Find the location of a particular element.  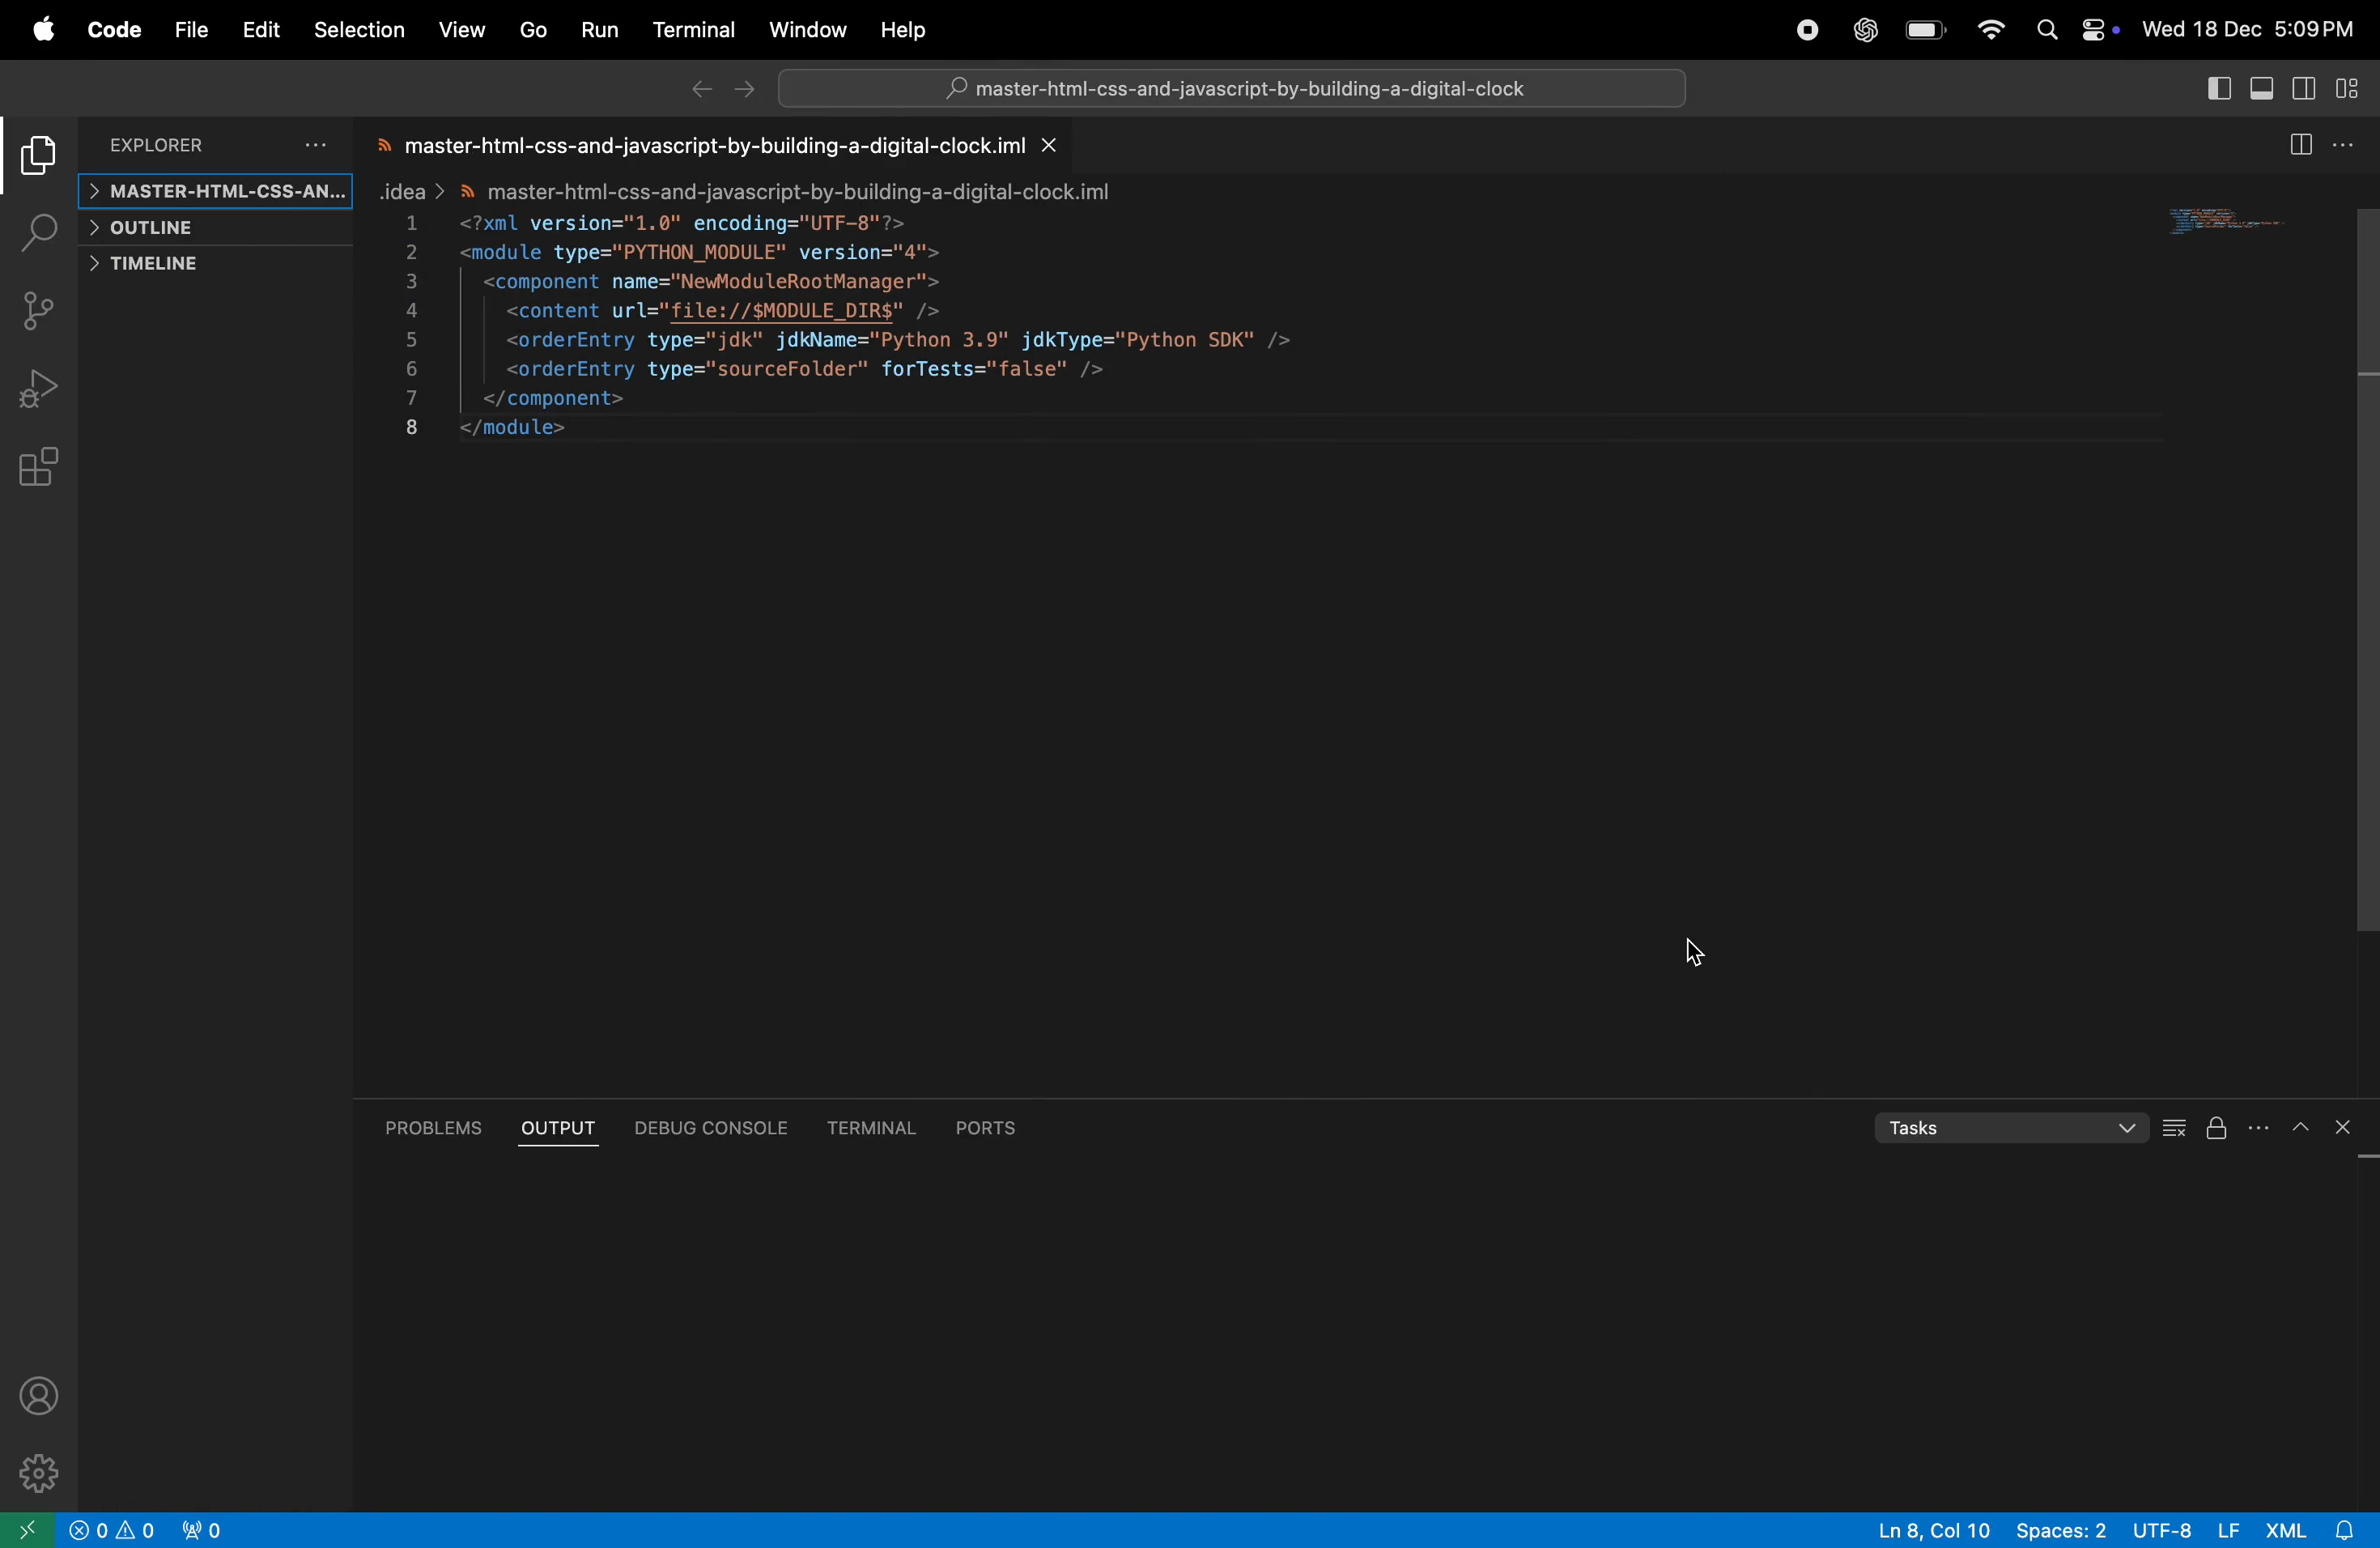

output is located at coordinates (558, 1128).